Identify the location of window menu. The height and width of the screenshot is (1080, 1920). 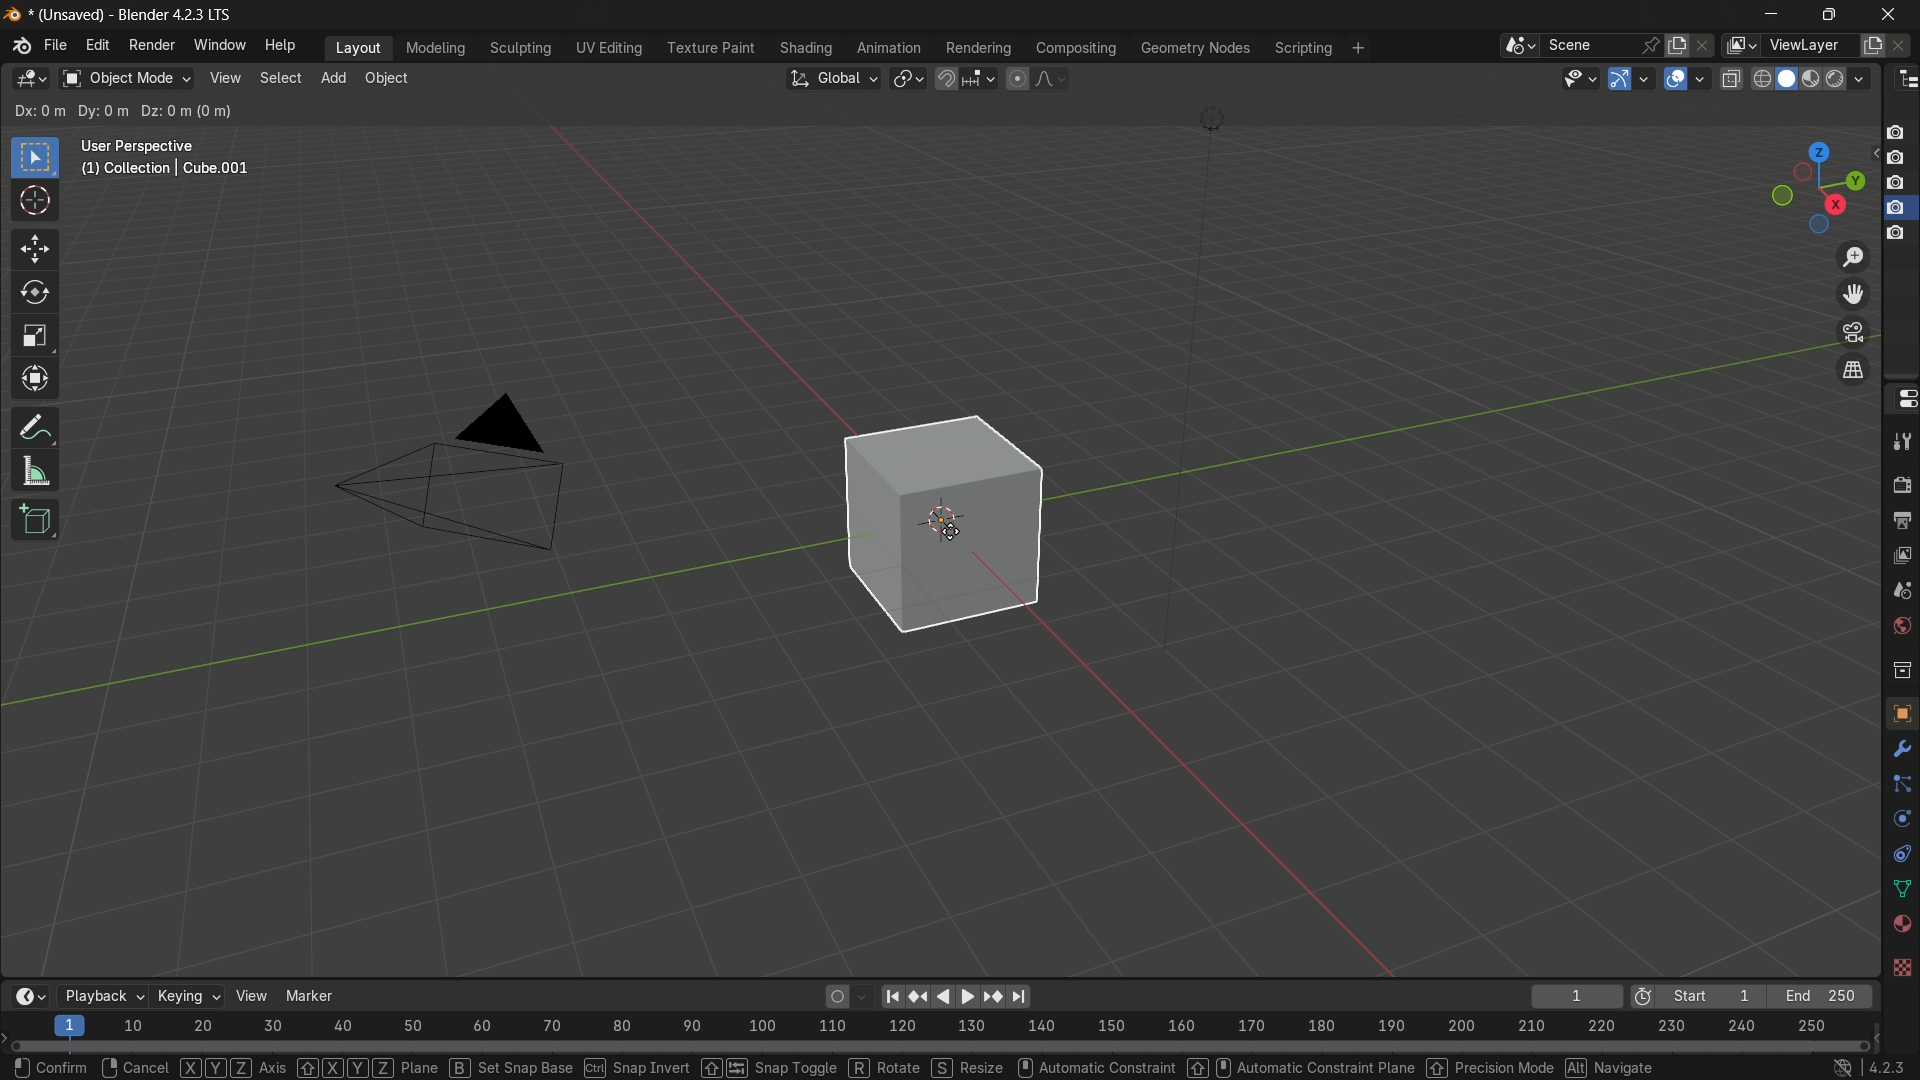
(218, 45).